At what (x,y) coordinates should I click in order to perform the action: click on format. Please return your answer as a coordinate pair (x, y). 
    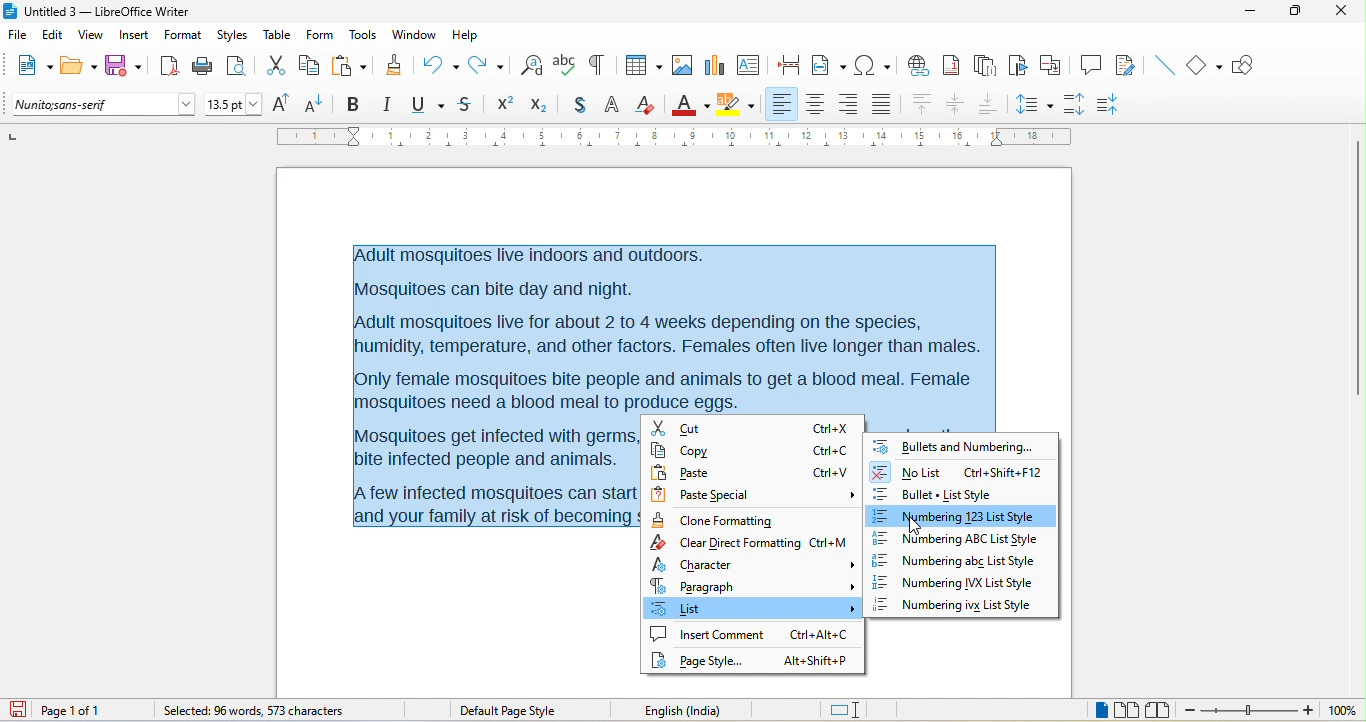
    Looking at the image, I should click on (181, 36).